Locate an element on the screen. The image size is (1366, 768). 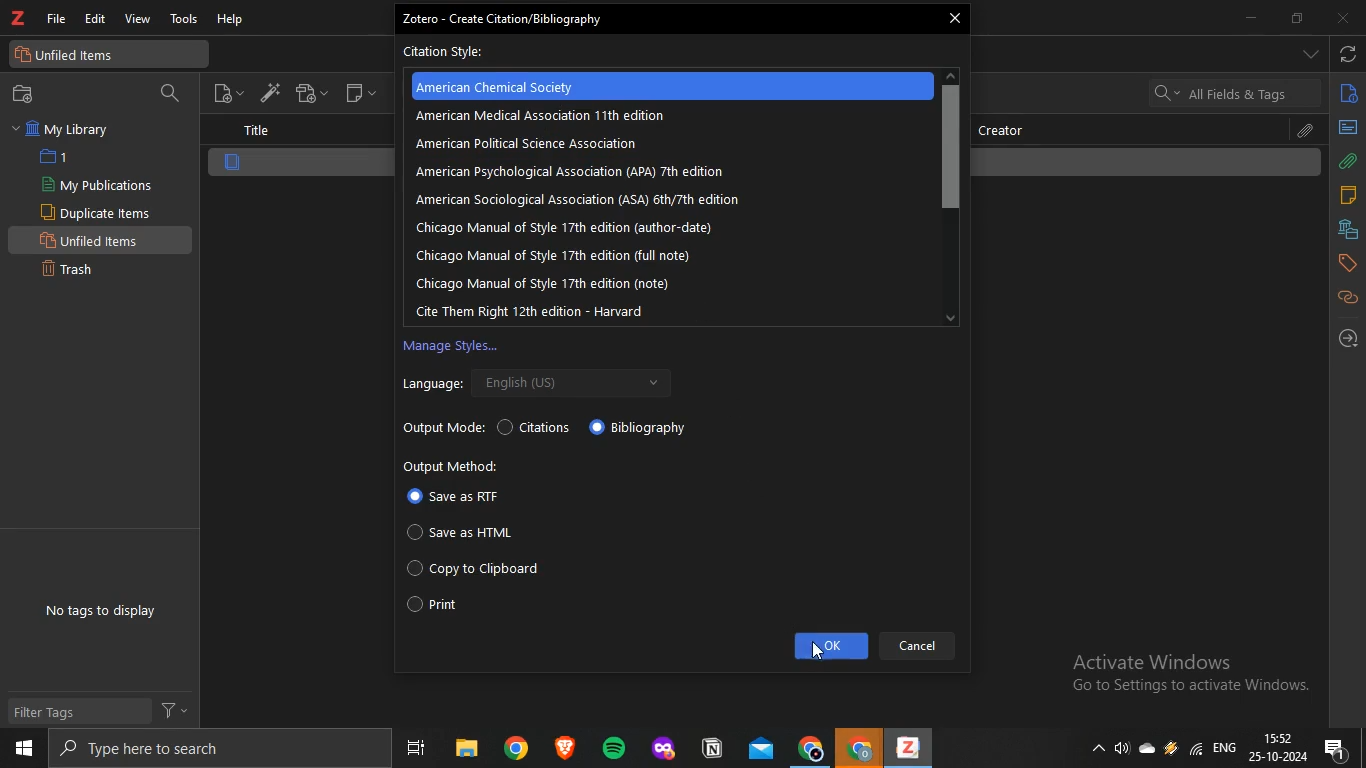
help is located at coordinates (233, 20).